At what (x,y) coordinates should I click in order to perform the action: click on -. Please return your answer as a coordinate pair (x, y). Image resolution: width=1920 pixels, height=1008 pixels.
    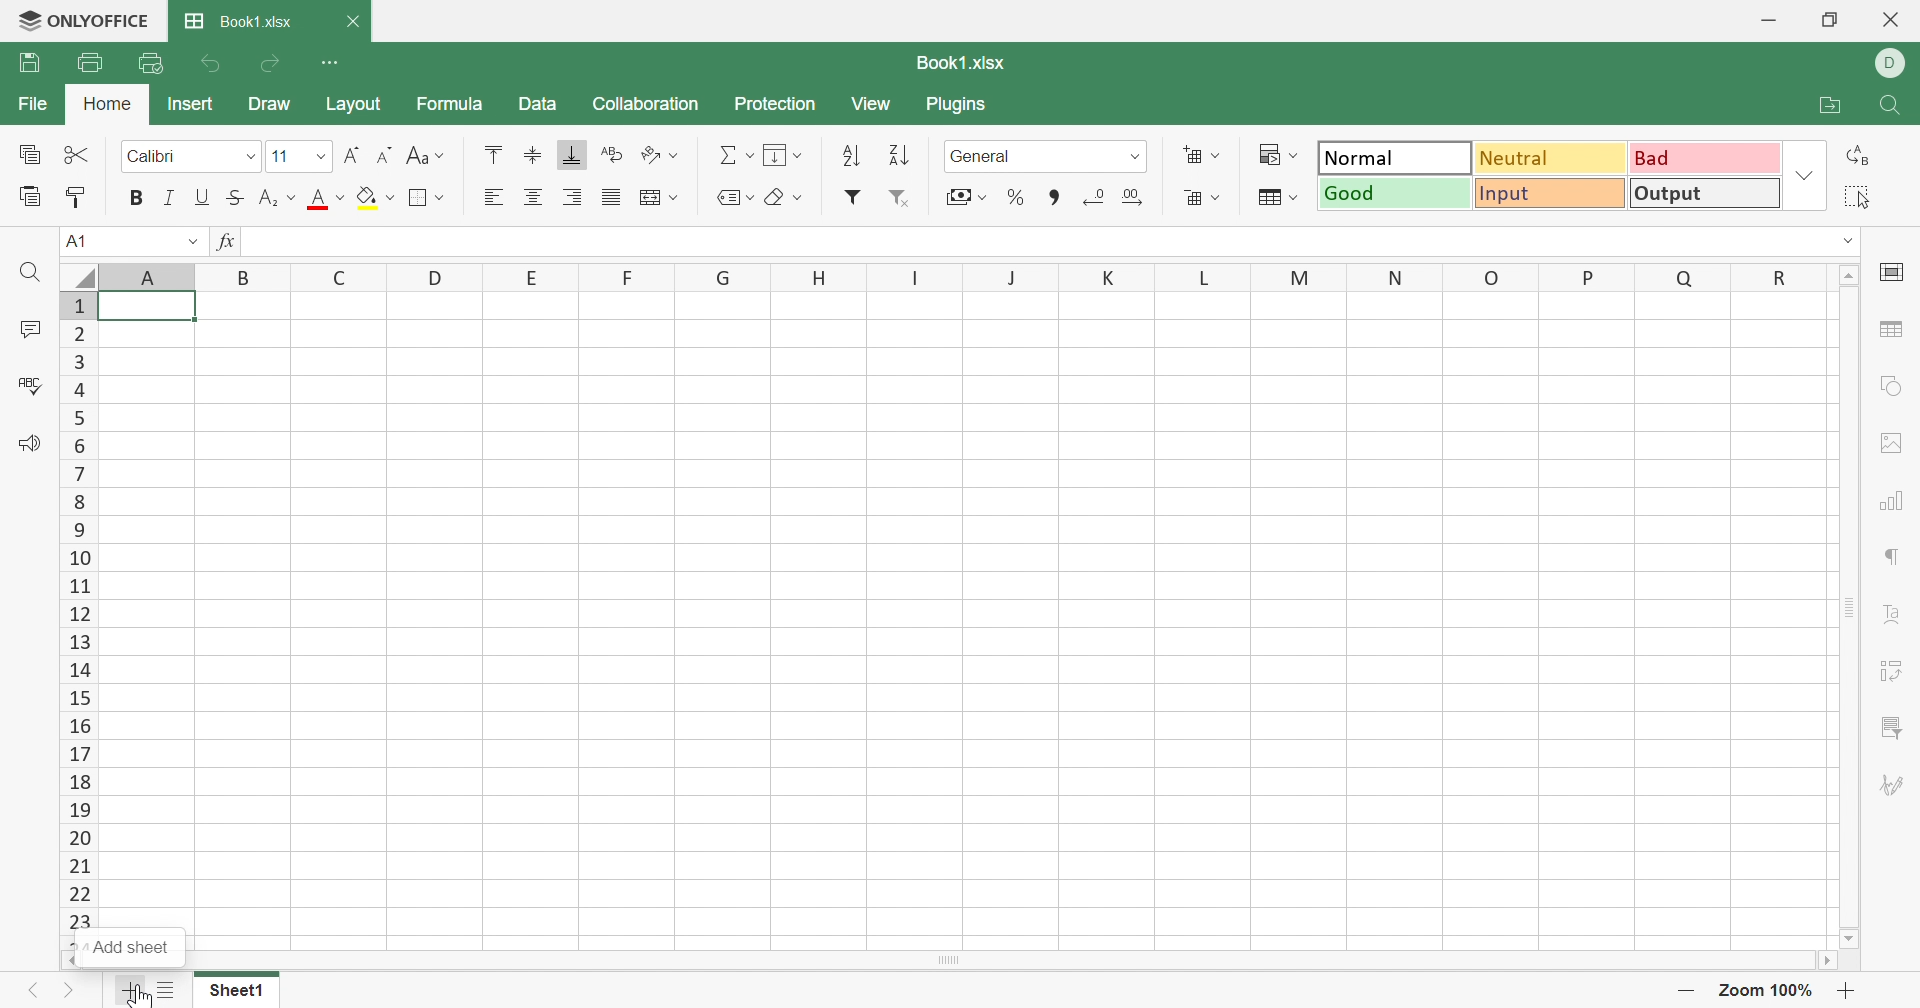
    Looking at the image, I should click on (1685, 992).